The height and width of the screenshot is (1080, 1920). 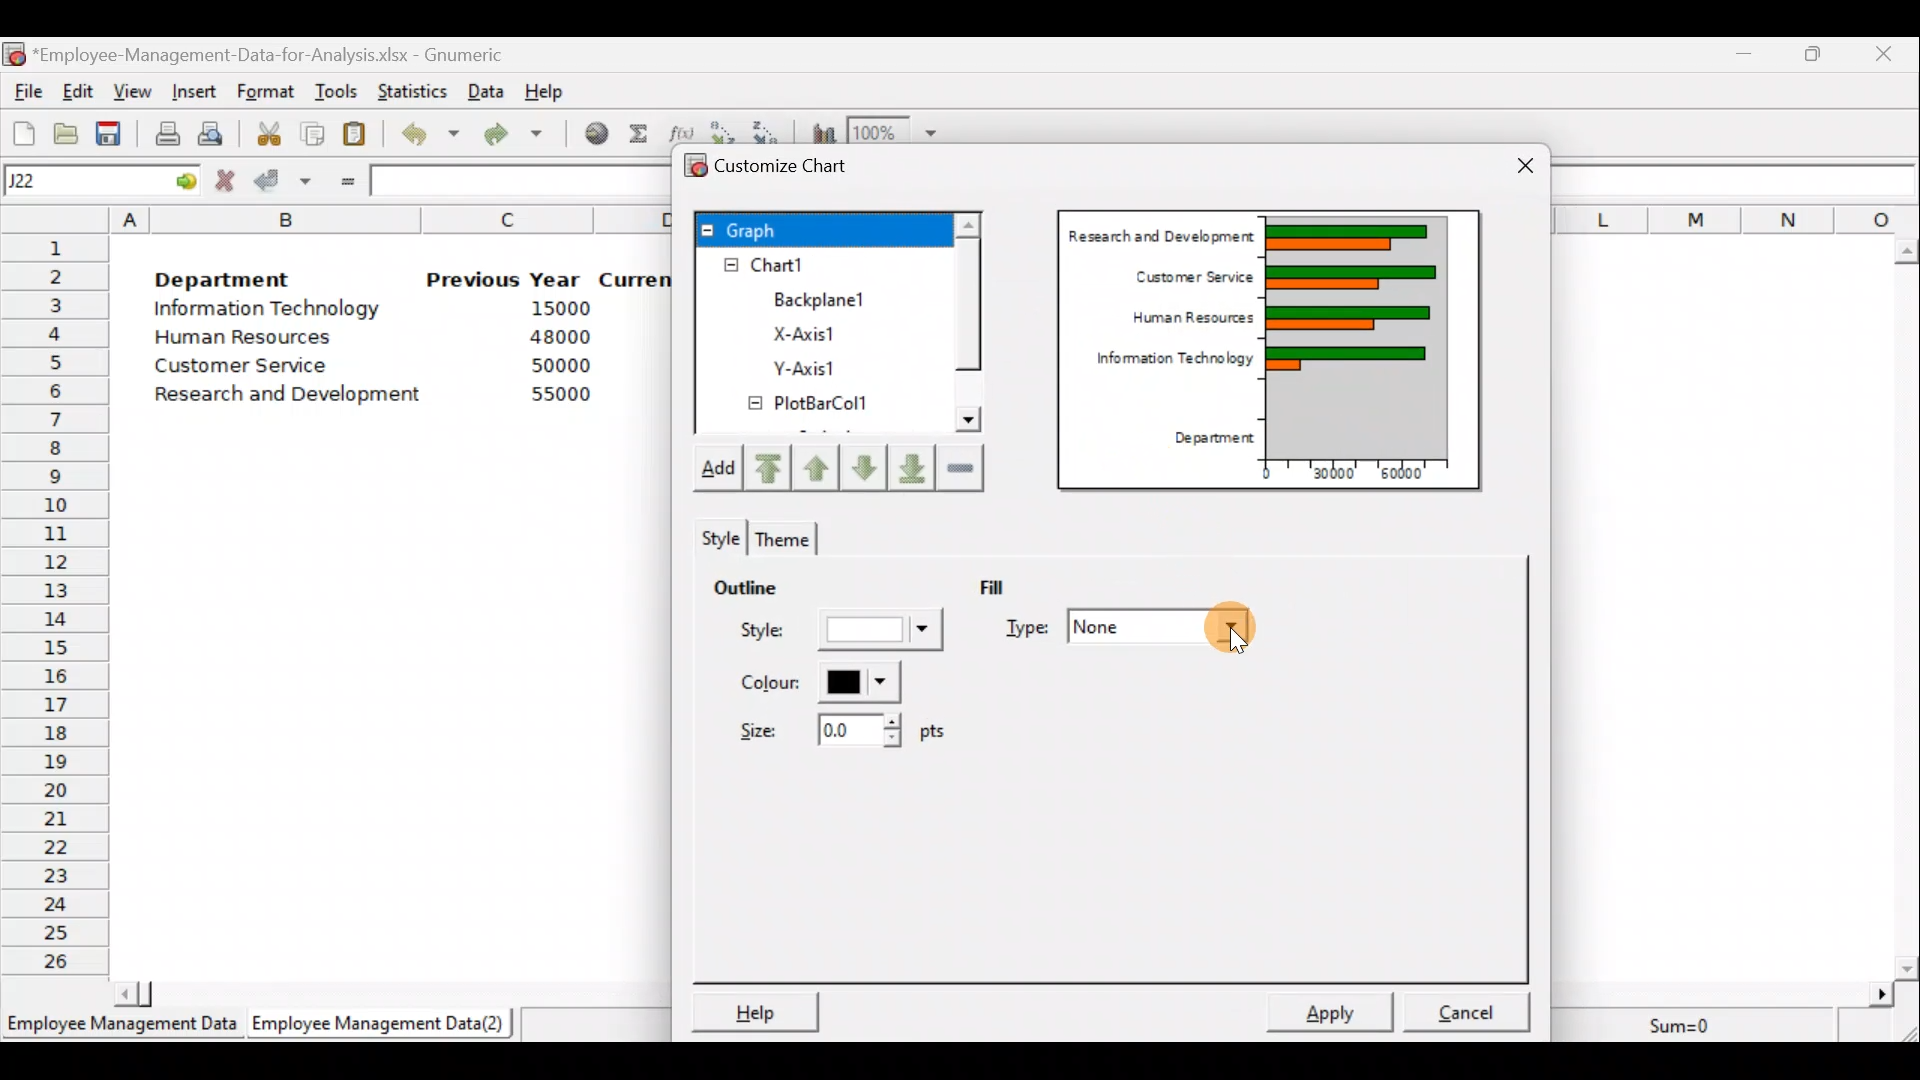 What do you see at coordinates (382, 1024) in the screenshot?
I see `Employee Management Data (2)` at bounding box center [382, 1024].